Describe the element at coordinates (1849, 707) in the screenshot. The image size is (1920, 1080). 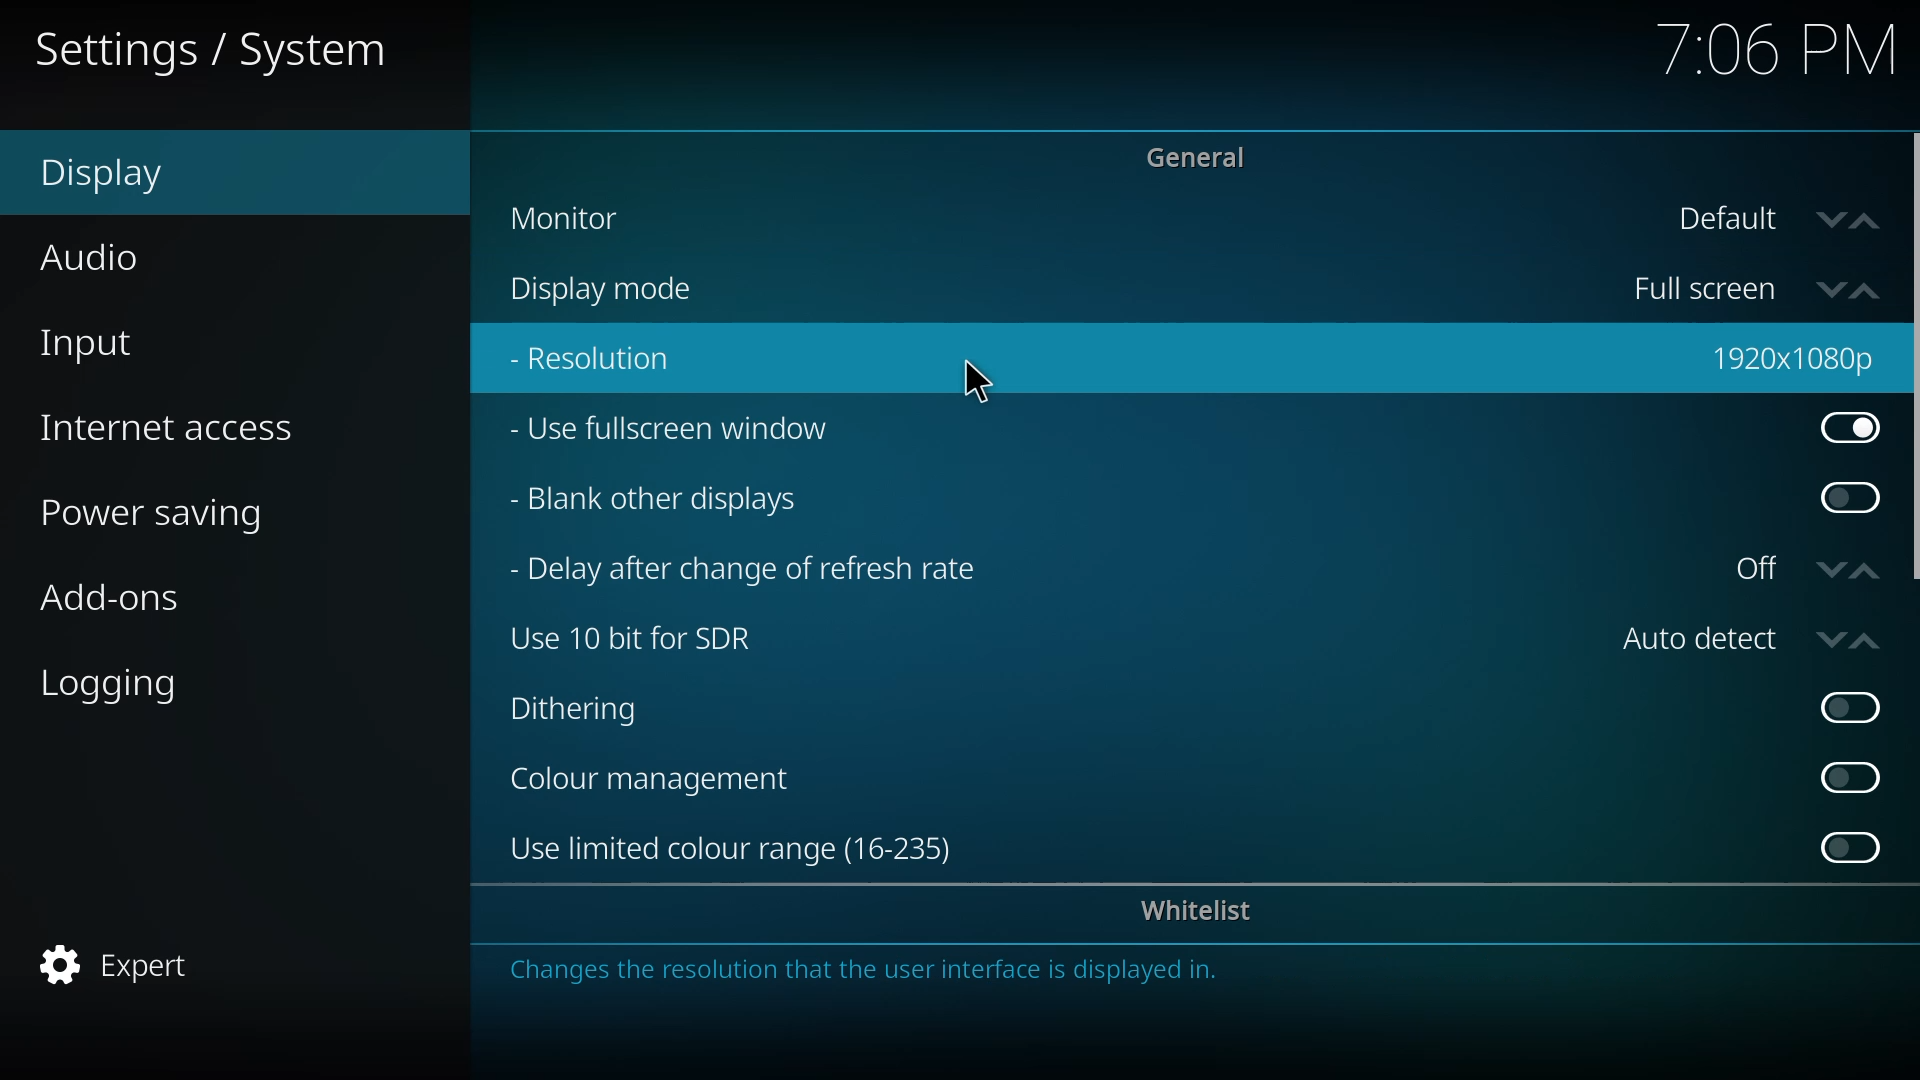
I see `enable` at that location.